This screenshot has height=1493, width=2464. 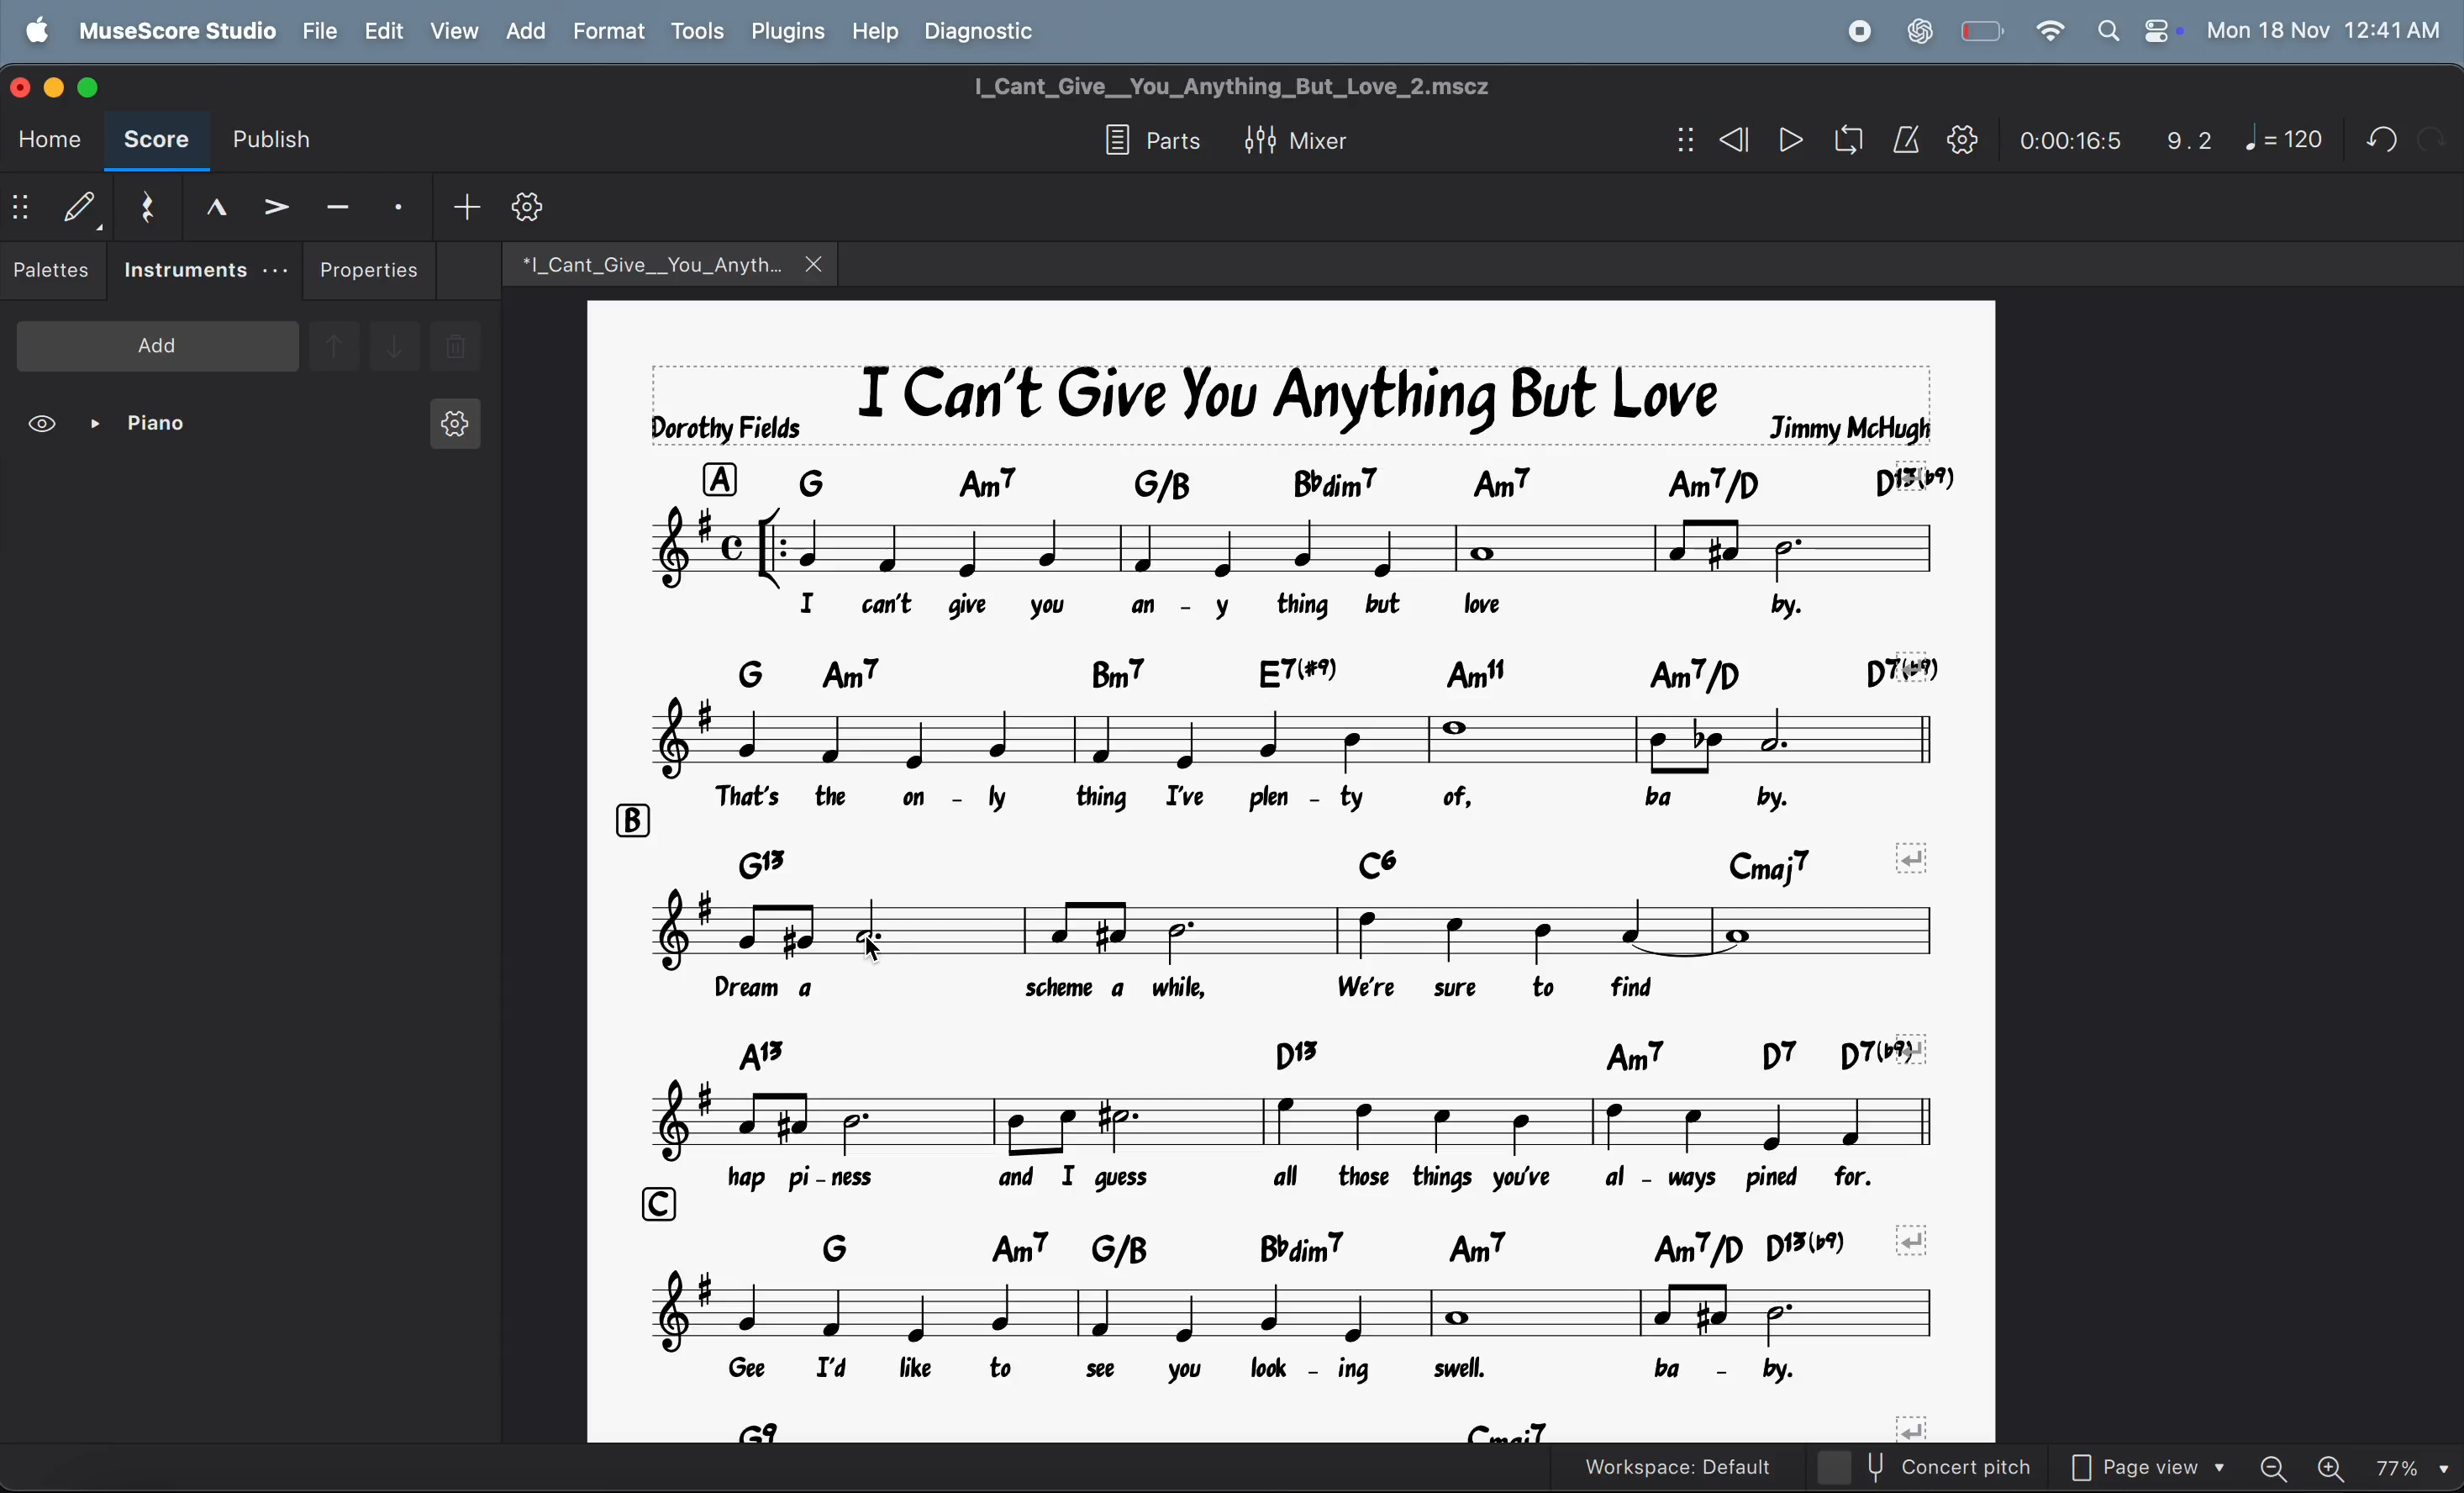 What do you see at coordinates (382, 31) in the screenshot?
I see `edit` at bounding box center [382, 31].